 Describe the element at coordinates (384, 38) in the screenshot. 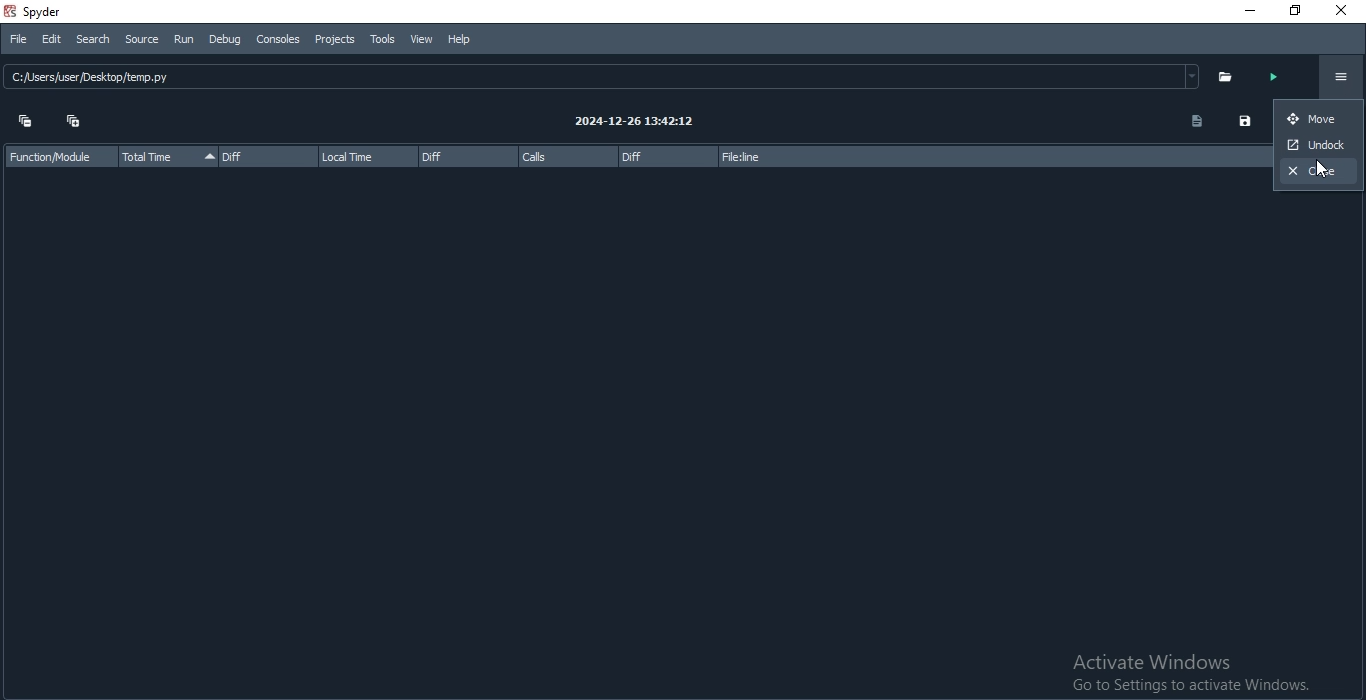

I see `Tools` at that location.